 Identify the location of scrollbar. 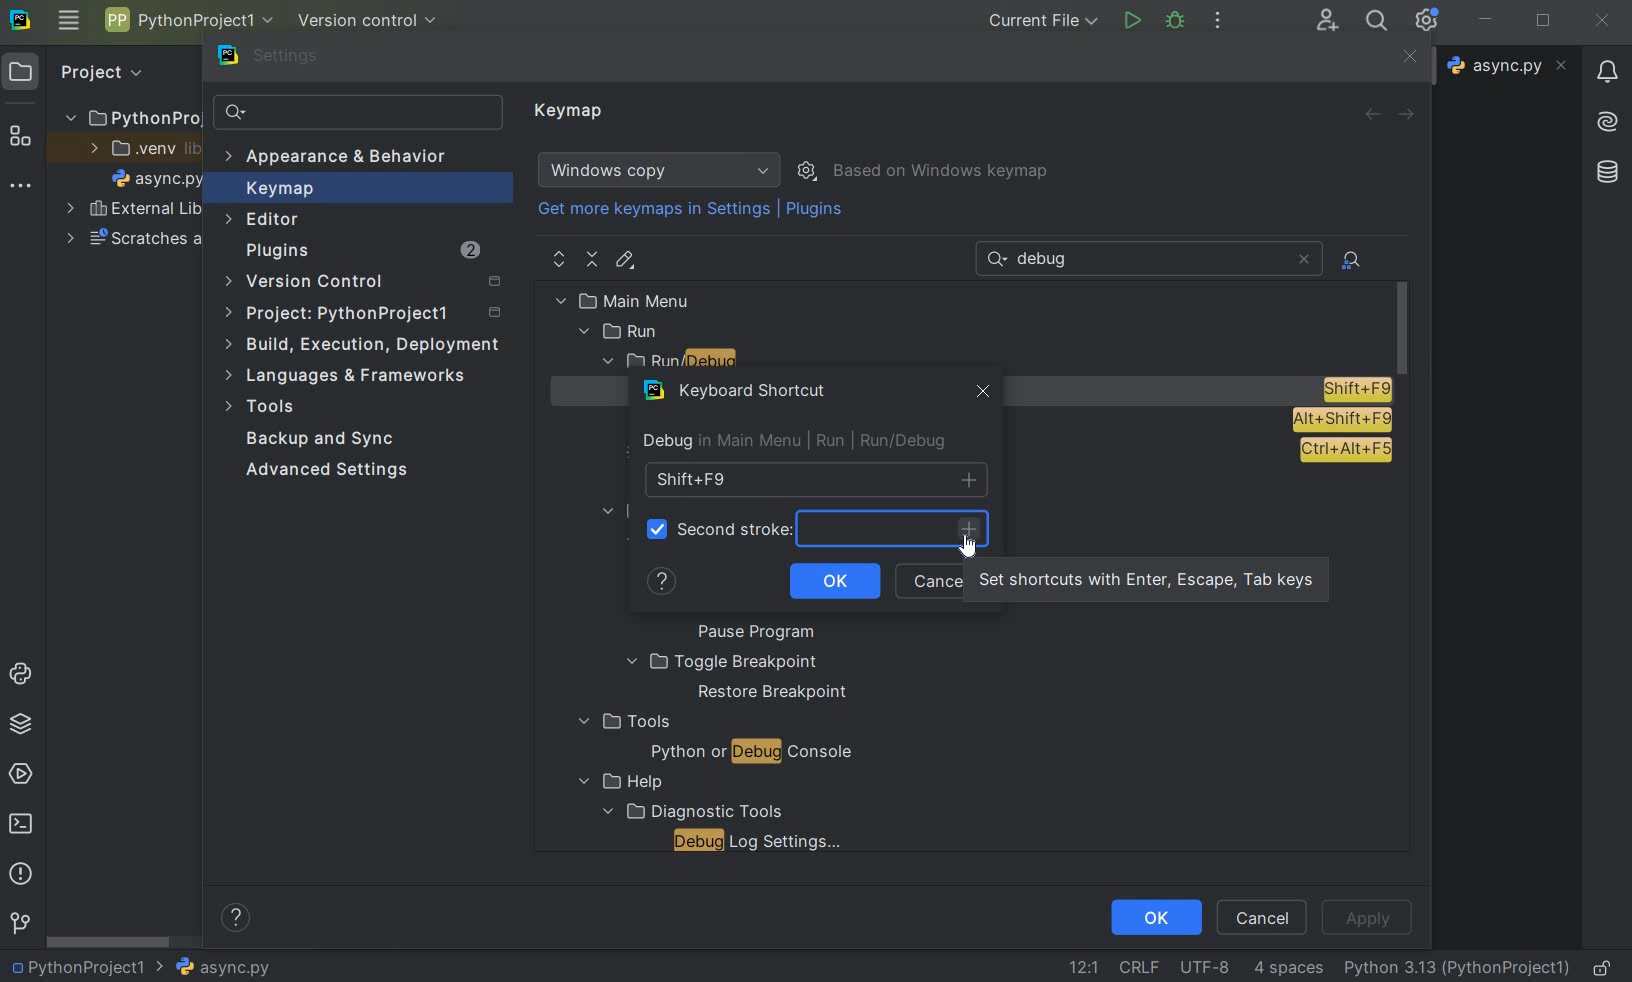
(110, 942).